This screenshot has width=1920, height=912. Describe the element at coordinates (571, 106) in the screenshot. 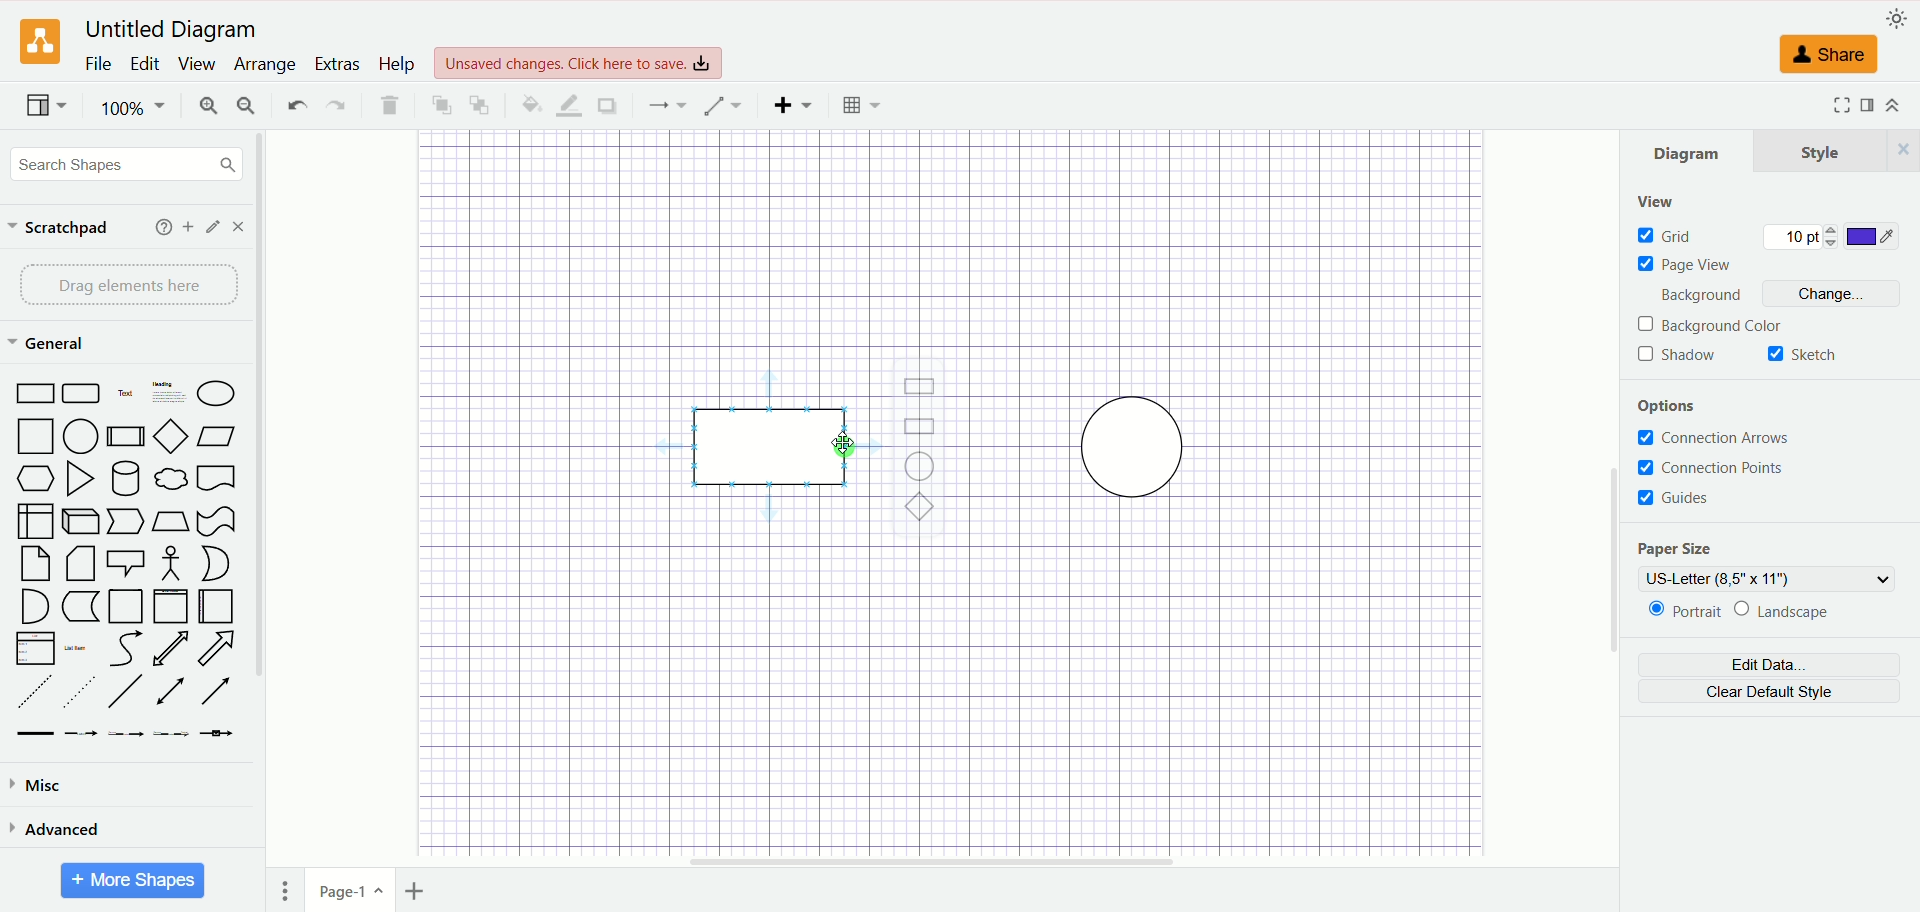

I see `line color` at that location.